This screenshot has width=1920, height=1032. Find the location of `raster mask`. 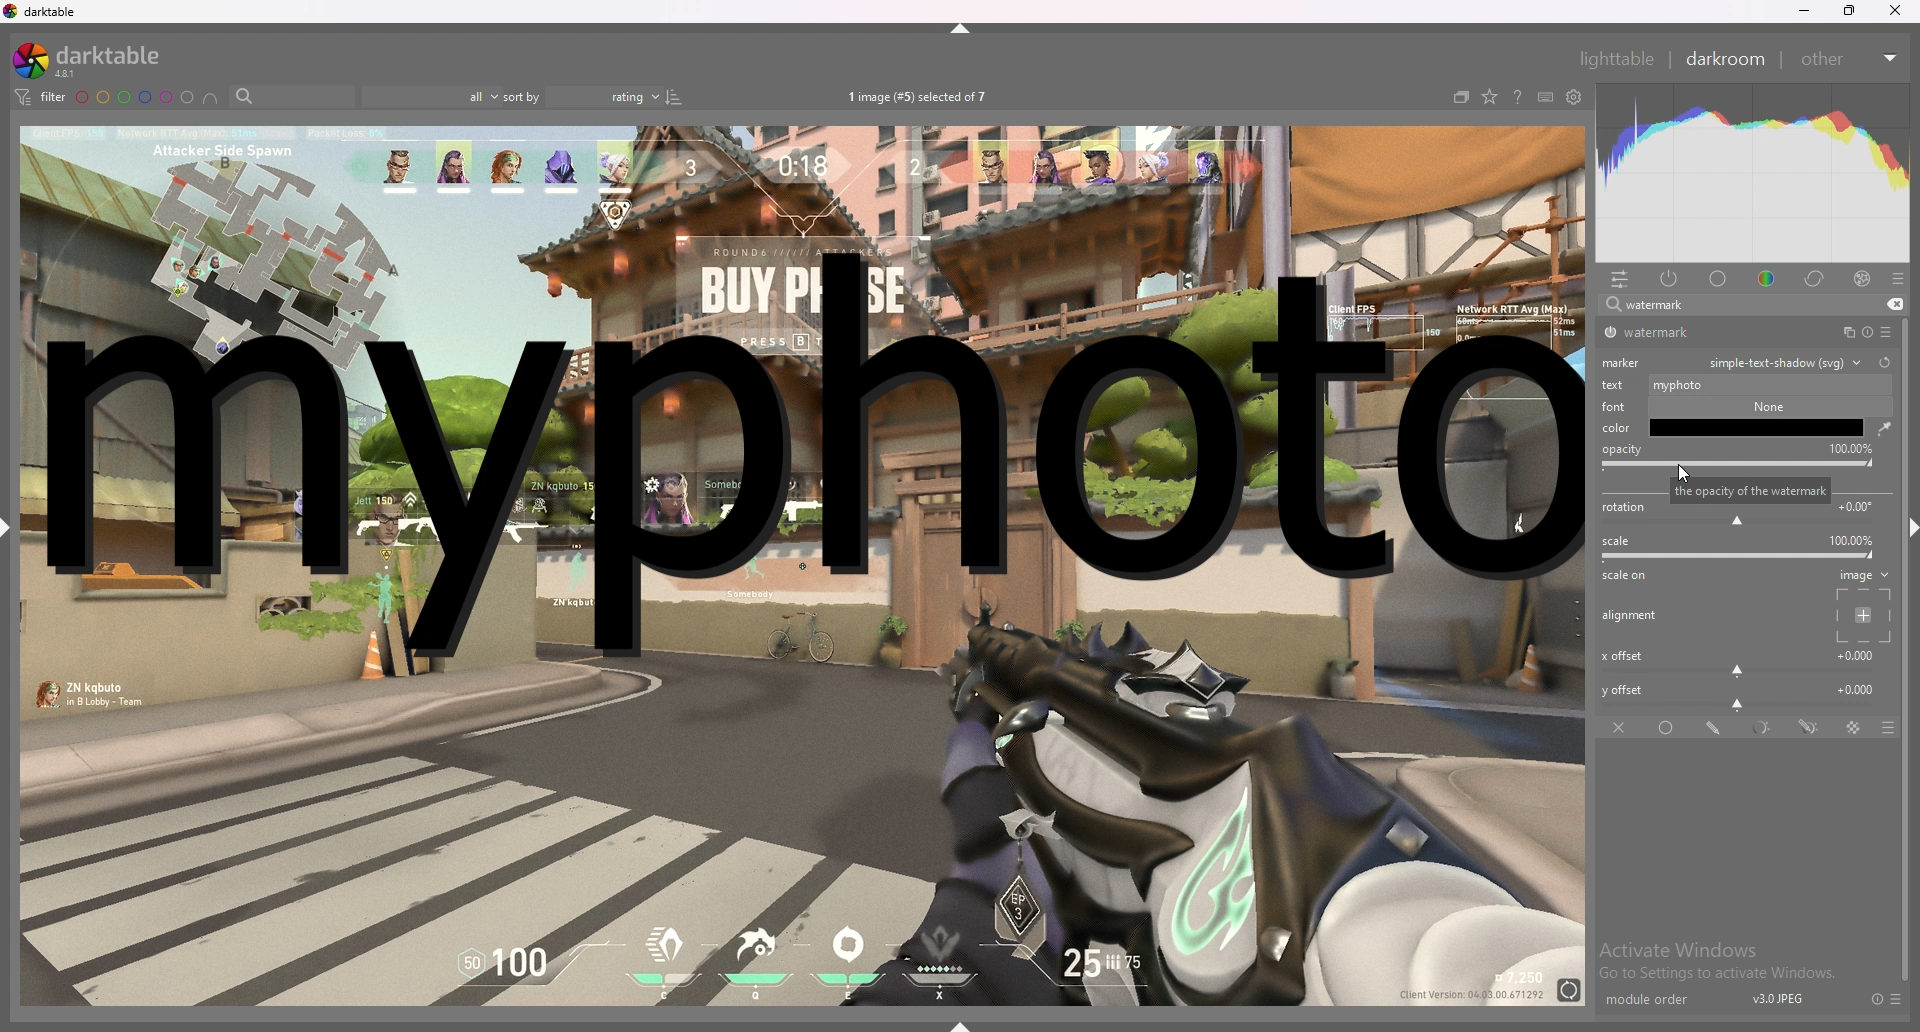

raster mask is located at coordinates (1855, 728).